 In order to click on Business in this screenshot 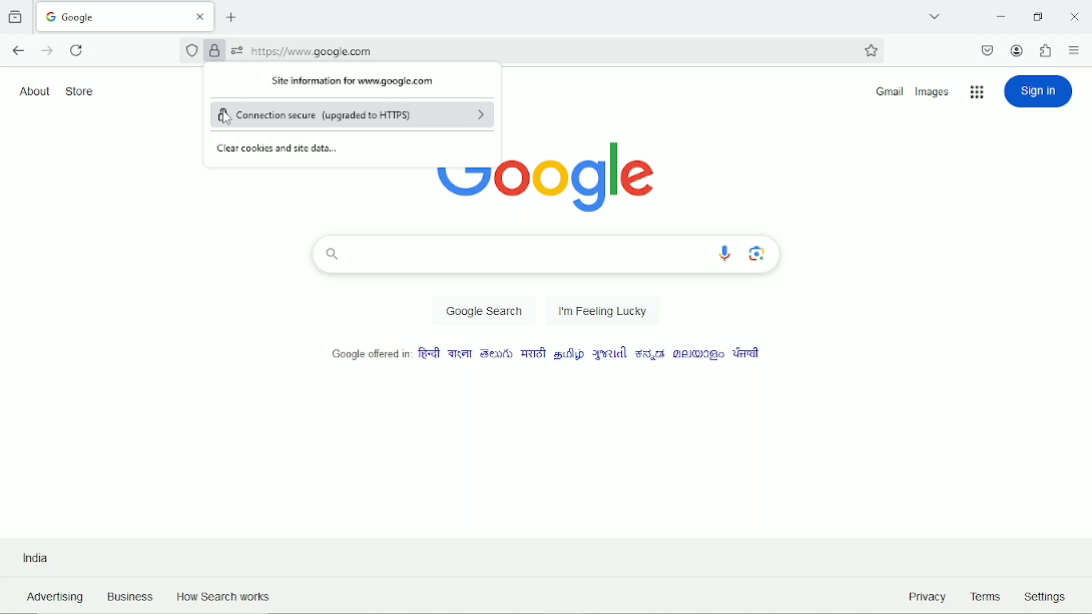, I will do `click(130, 595)`.